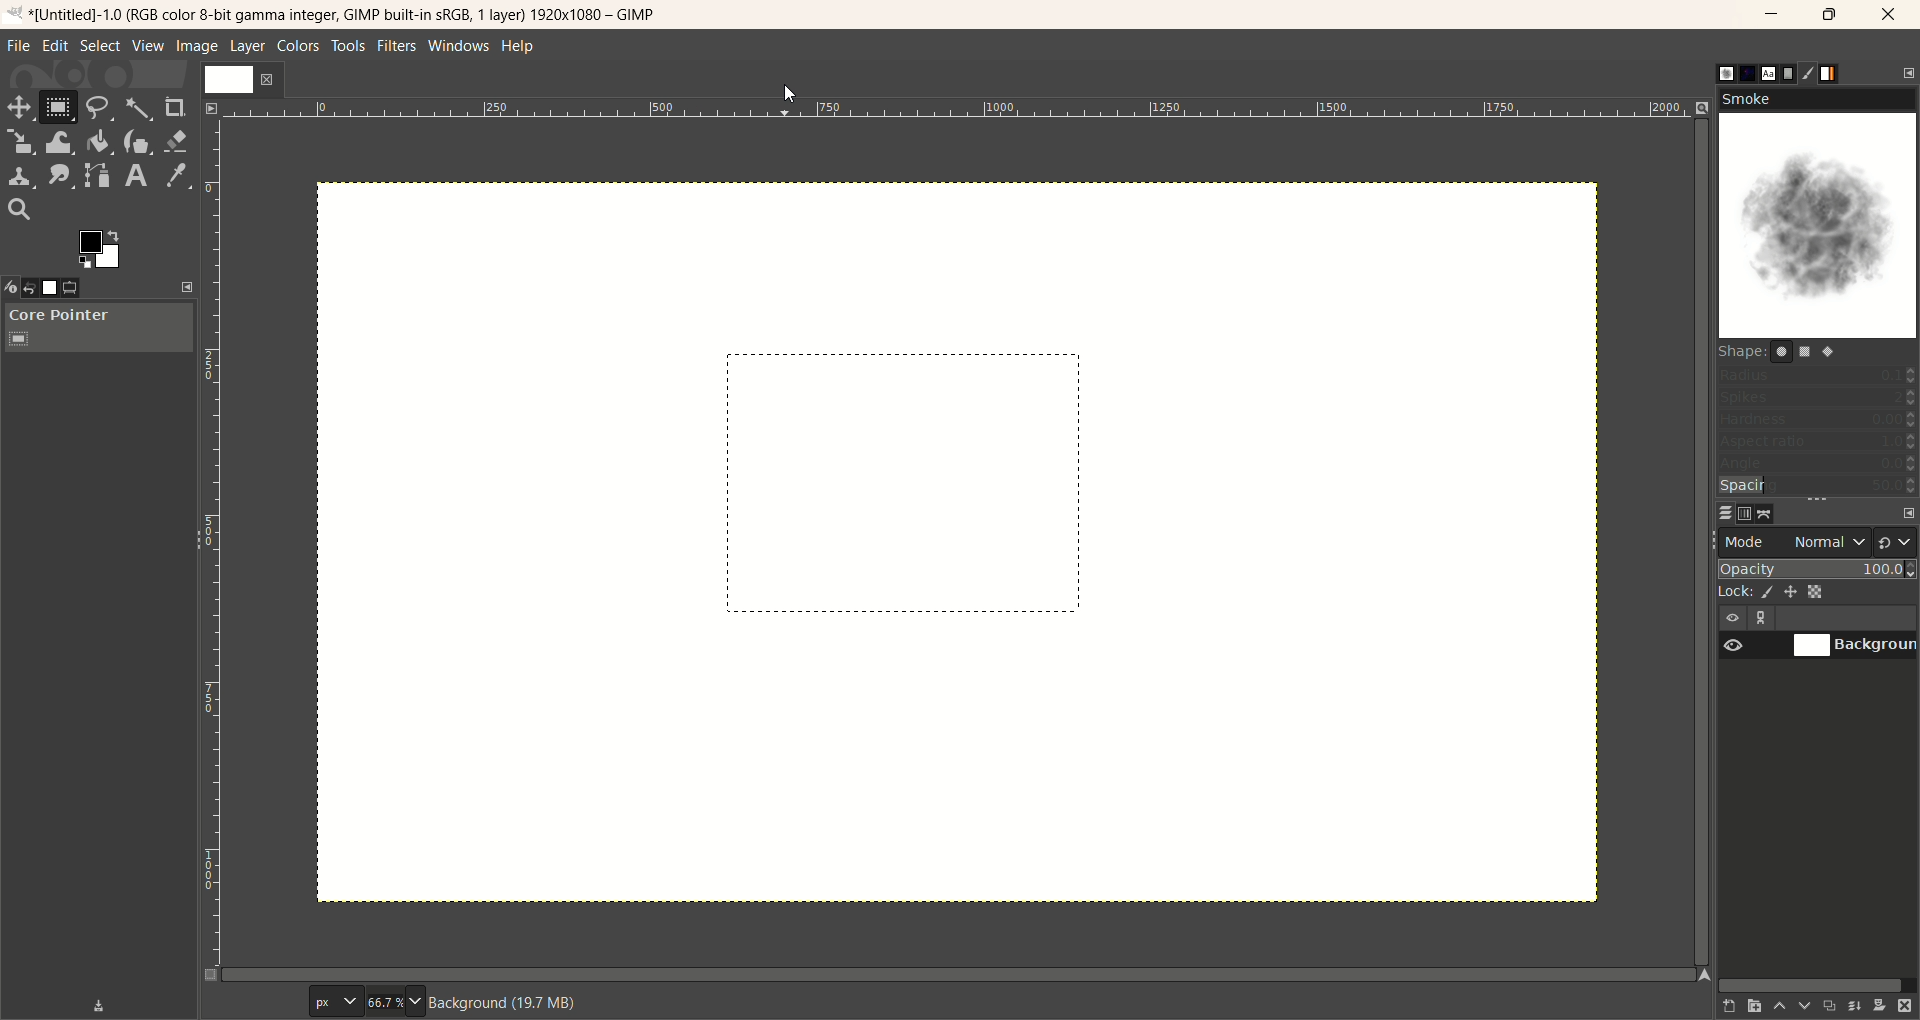 This screenshot has height=1020, width=1920. I want to click on pixel, so click(333, 1003).